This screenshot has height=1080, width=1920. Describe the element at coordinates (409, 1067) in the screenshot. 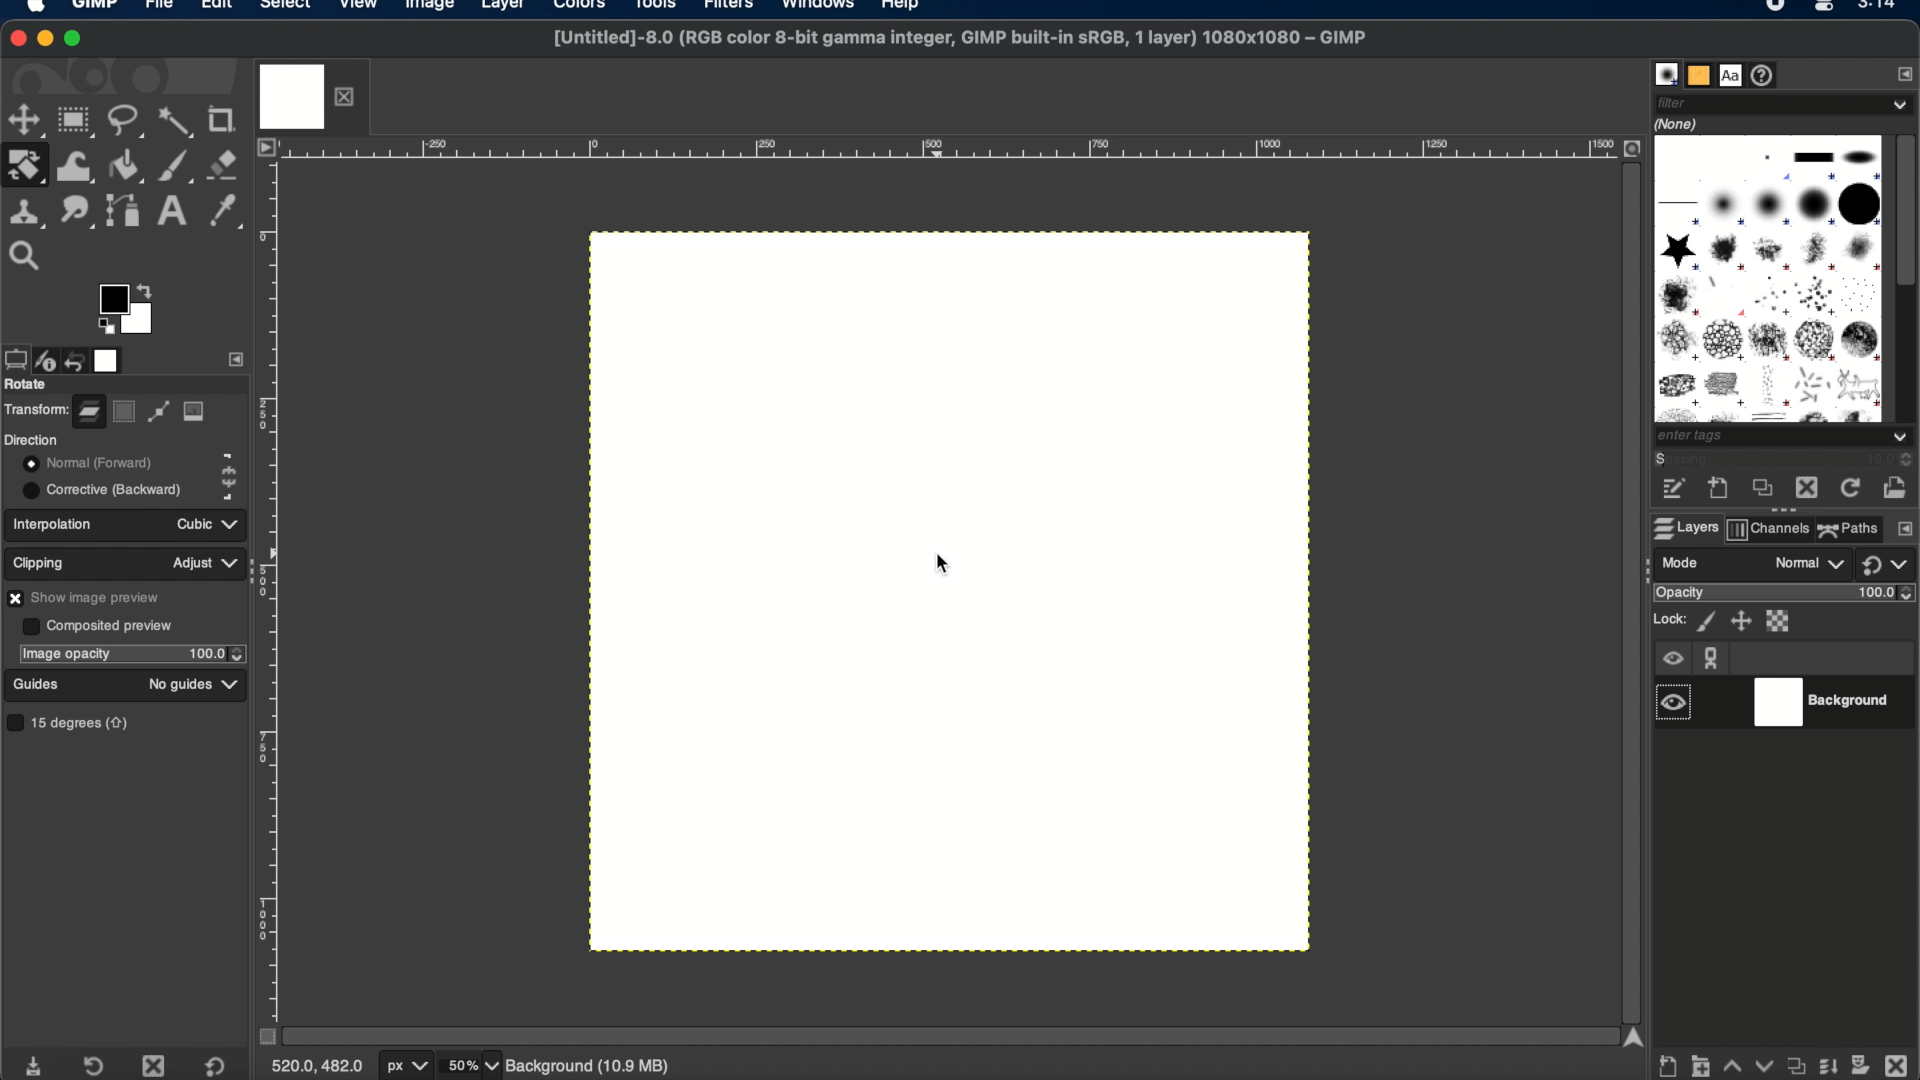

I see `units of measurement` at that location.